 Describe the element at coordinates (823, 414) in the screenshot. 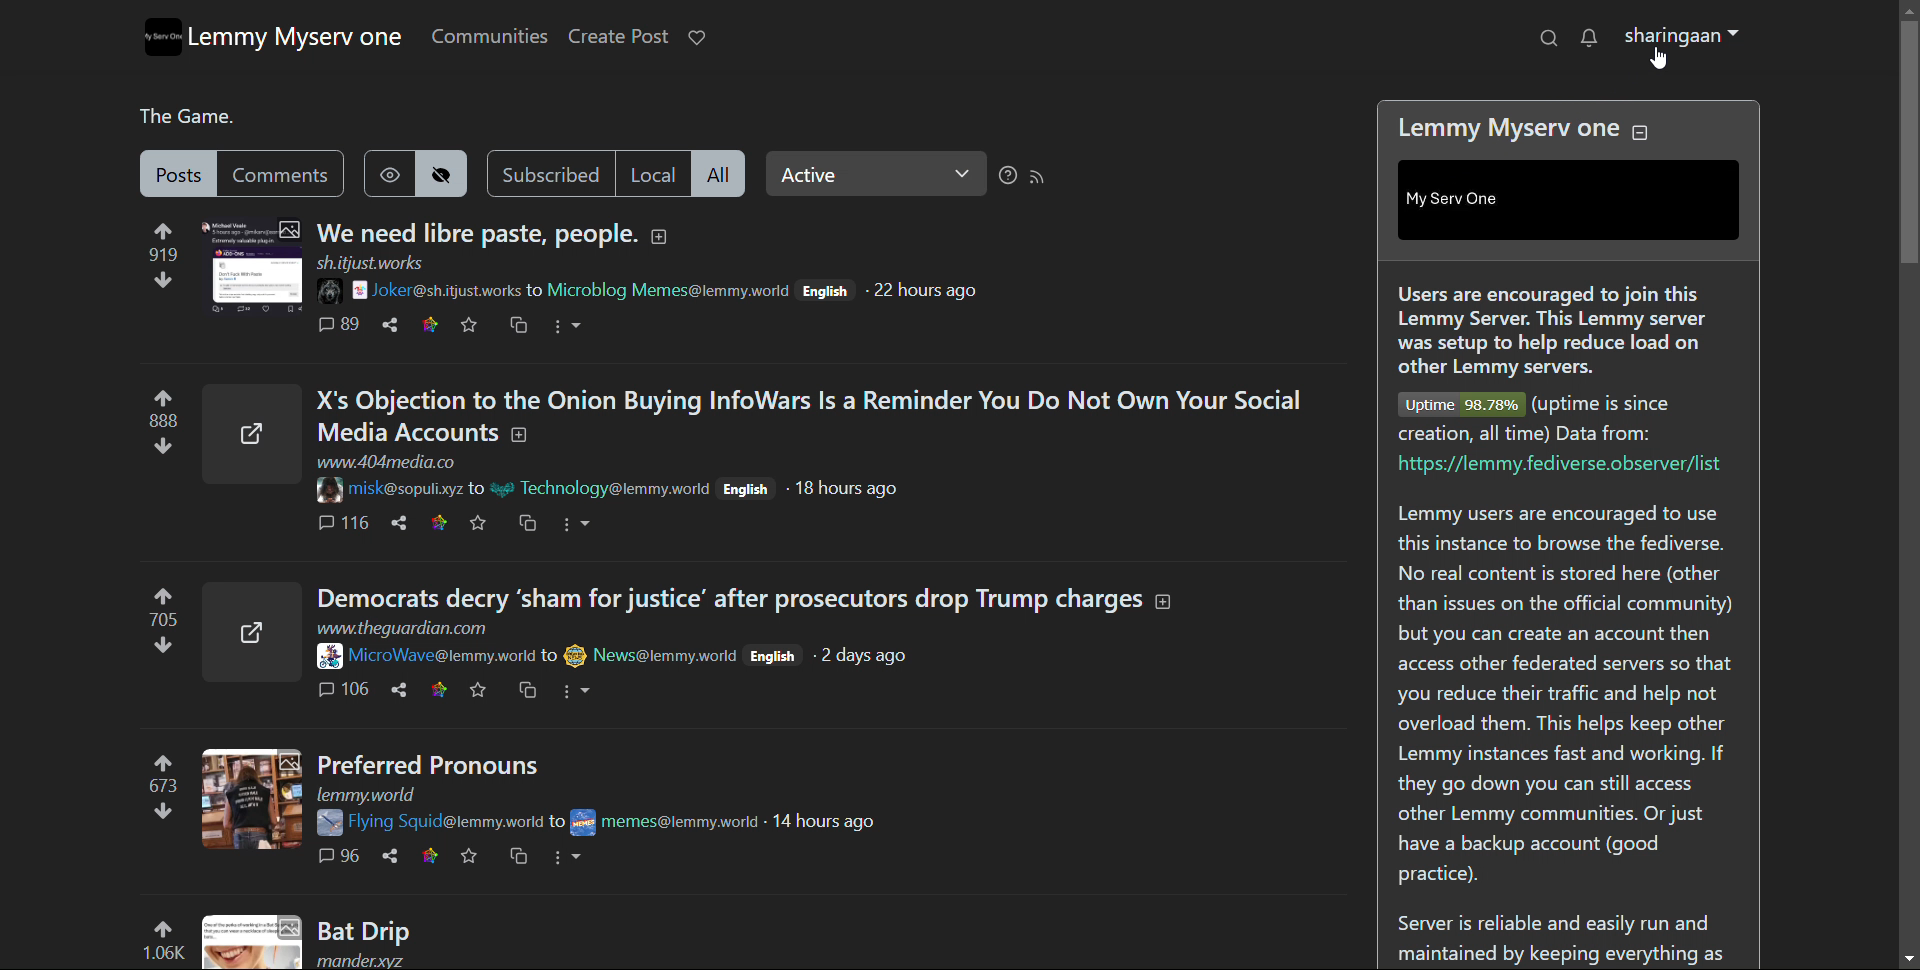

I see `X's Objection to the Onion Buying InfoWars Is a Reminder You Do Not Own Your Social Media Accounts` at that location.